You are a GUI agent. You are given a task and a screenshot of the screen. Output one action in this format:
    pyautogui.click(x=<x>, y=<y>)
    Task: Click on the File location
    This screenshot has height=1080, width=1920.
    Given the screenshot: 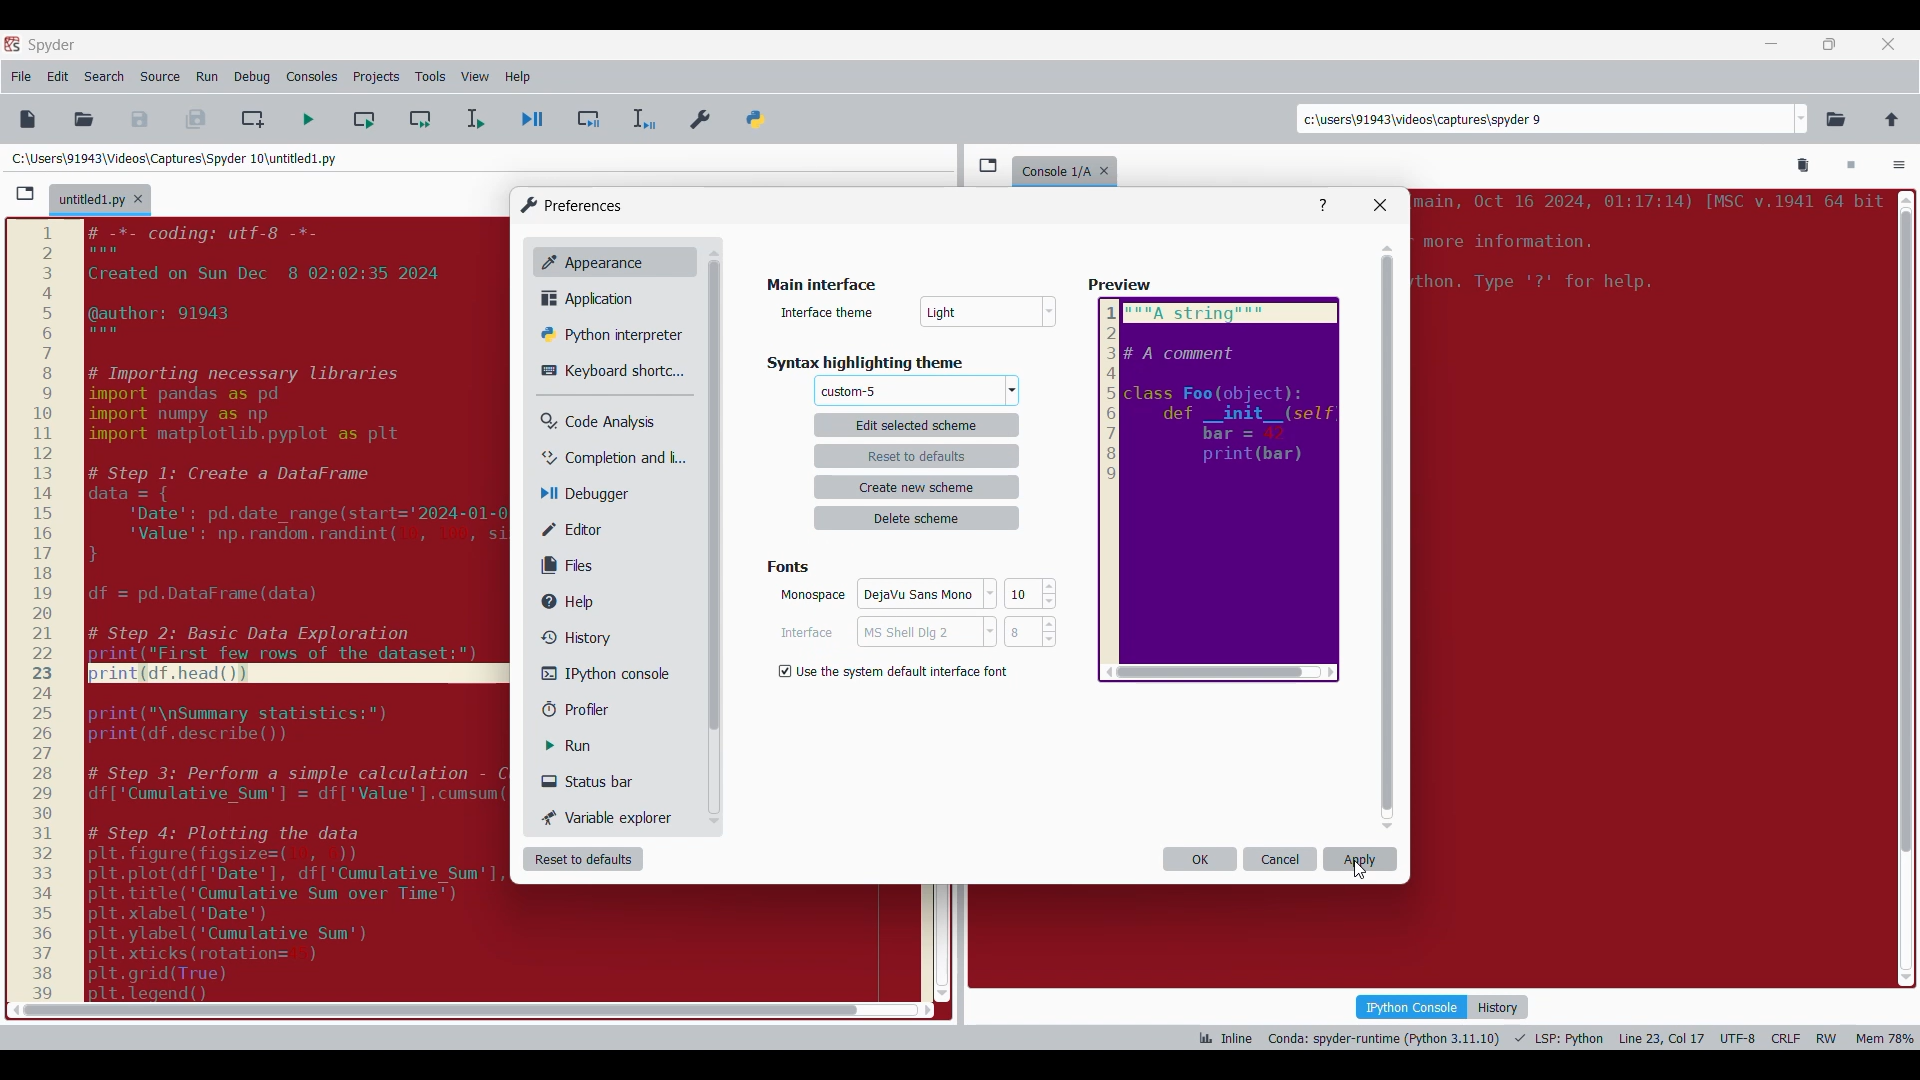 What is the action you would take?
    pyautogui.click(x=174, y=158)
    